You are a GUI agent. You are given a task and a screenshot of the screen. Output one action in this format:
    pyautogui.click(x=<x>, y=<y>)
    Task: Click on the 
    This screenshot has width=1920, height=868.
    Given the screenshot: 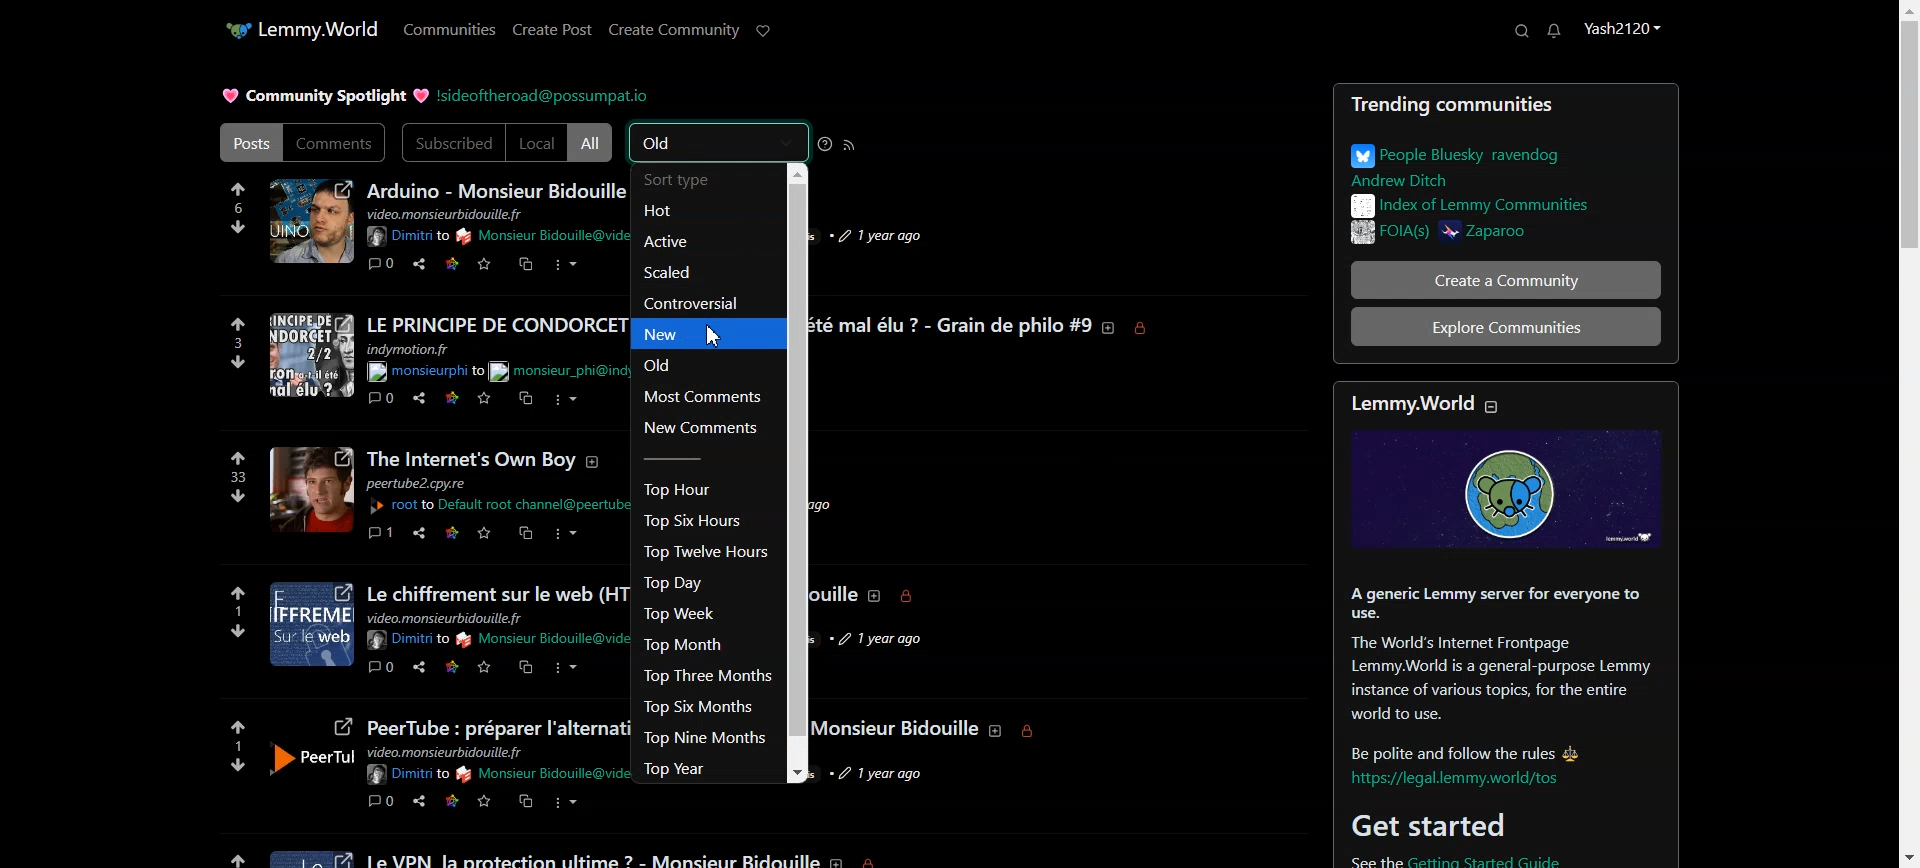 What is the action you would take?
    pyautogui.click(x=482, y=398)
    